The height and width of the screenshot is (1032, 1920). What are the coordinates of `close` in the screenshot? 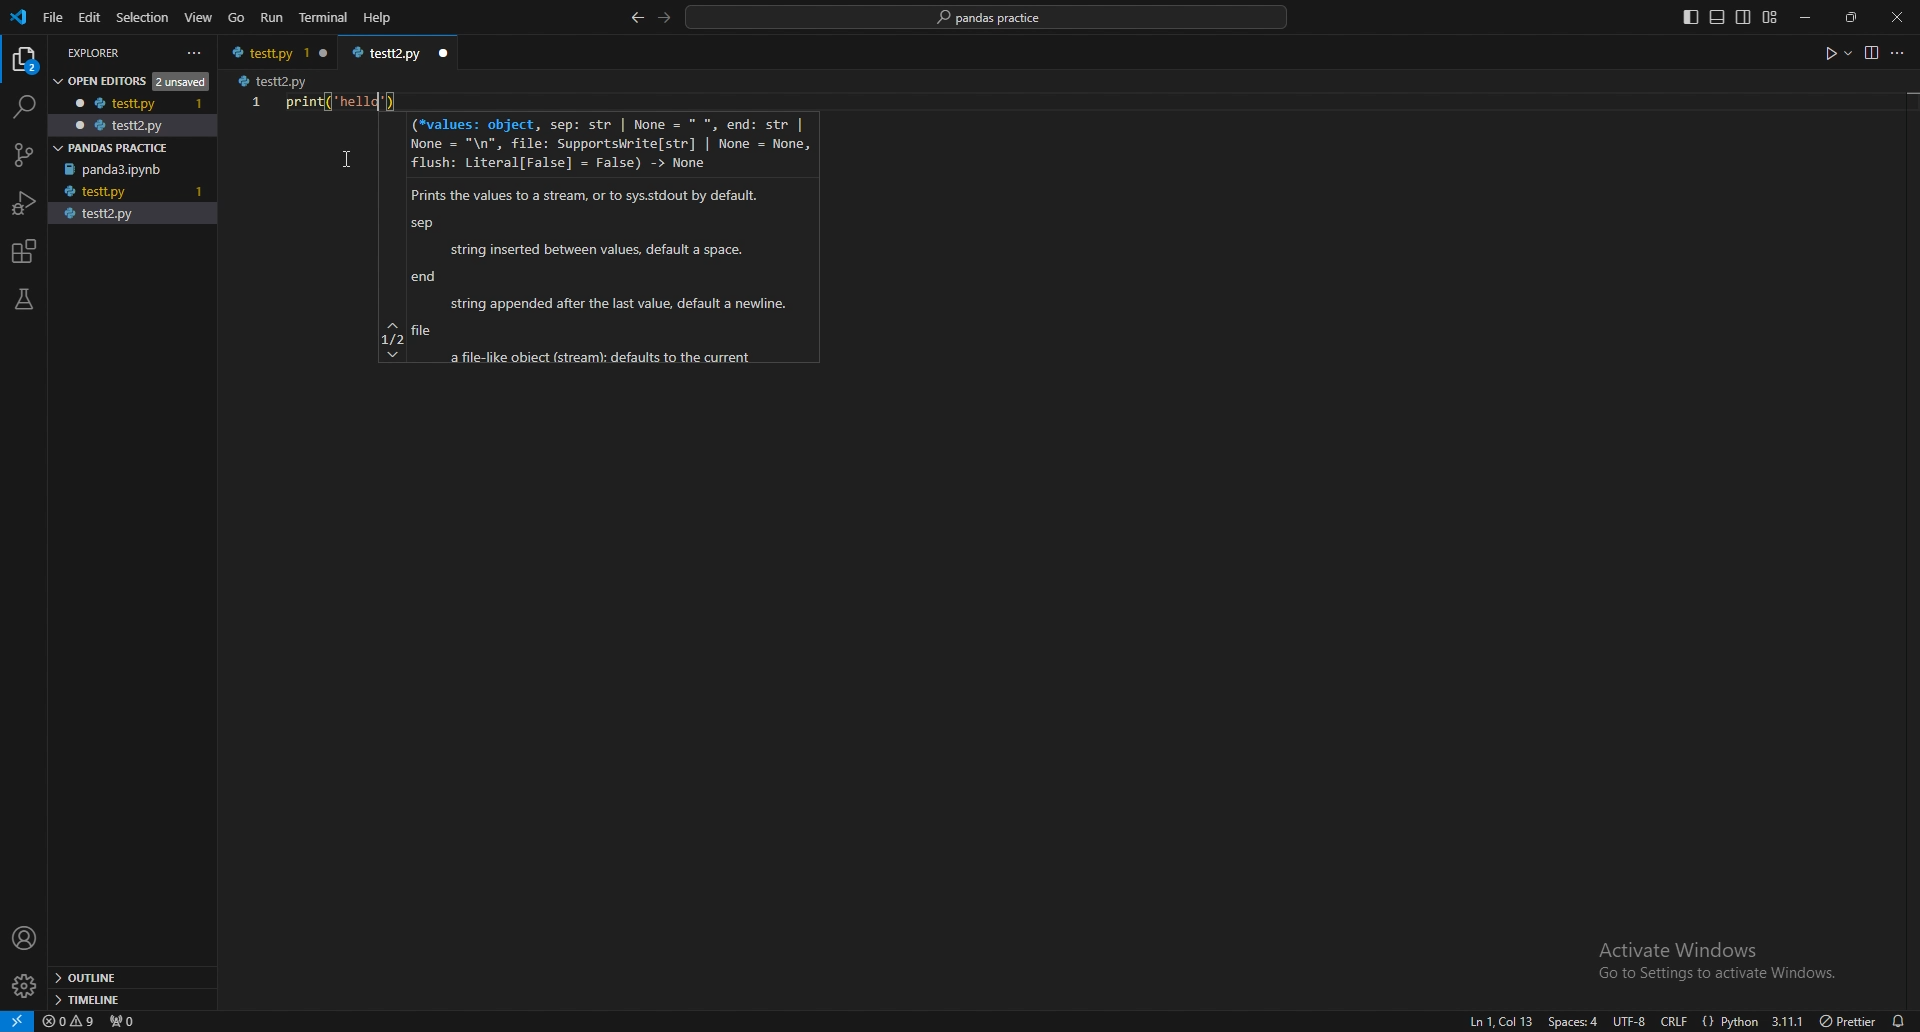 It's located at (1897, 17).